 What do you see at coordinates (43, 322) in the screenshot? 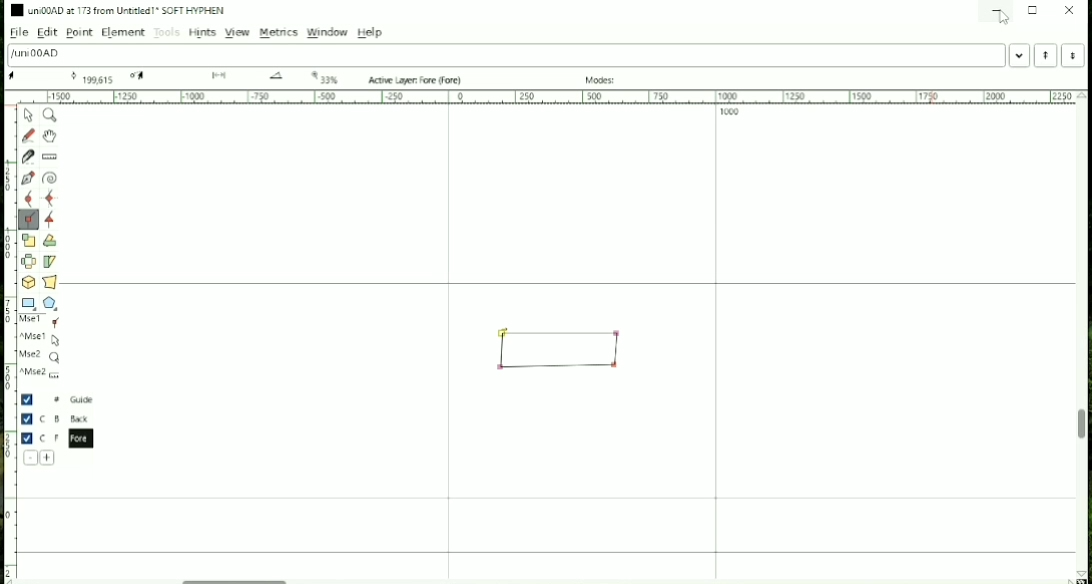
I see `Mse1` at bounding box center [43, 322].